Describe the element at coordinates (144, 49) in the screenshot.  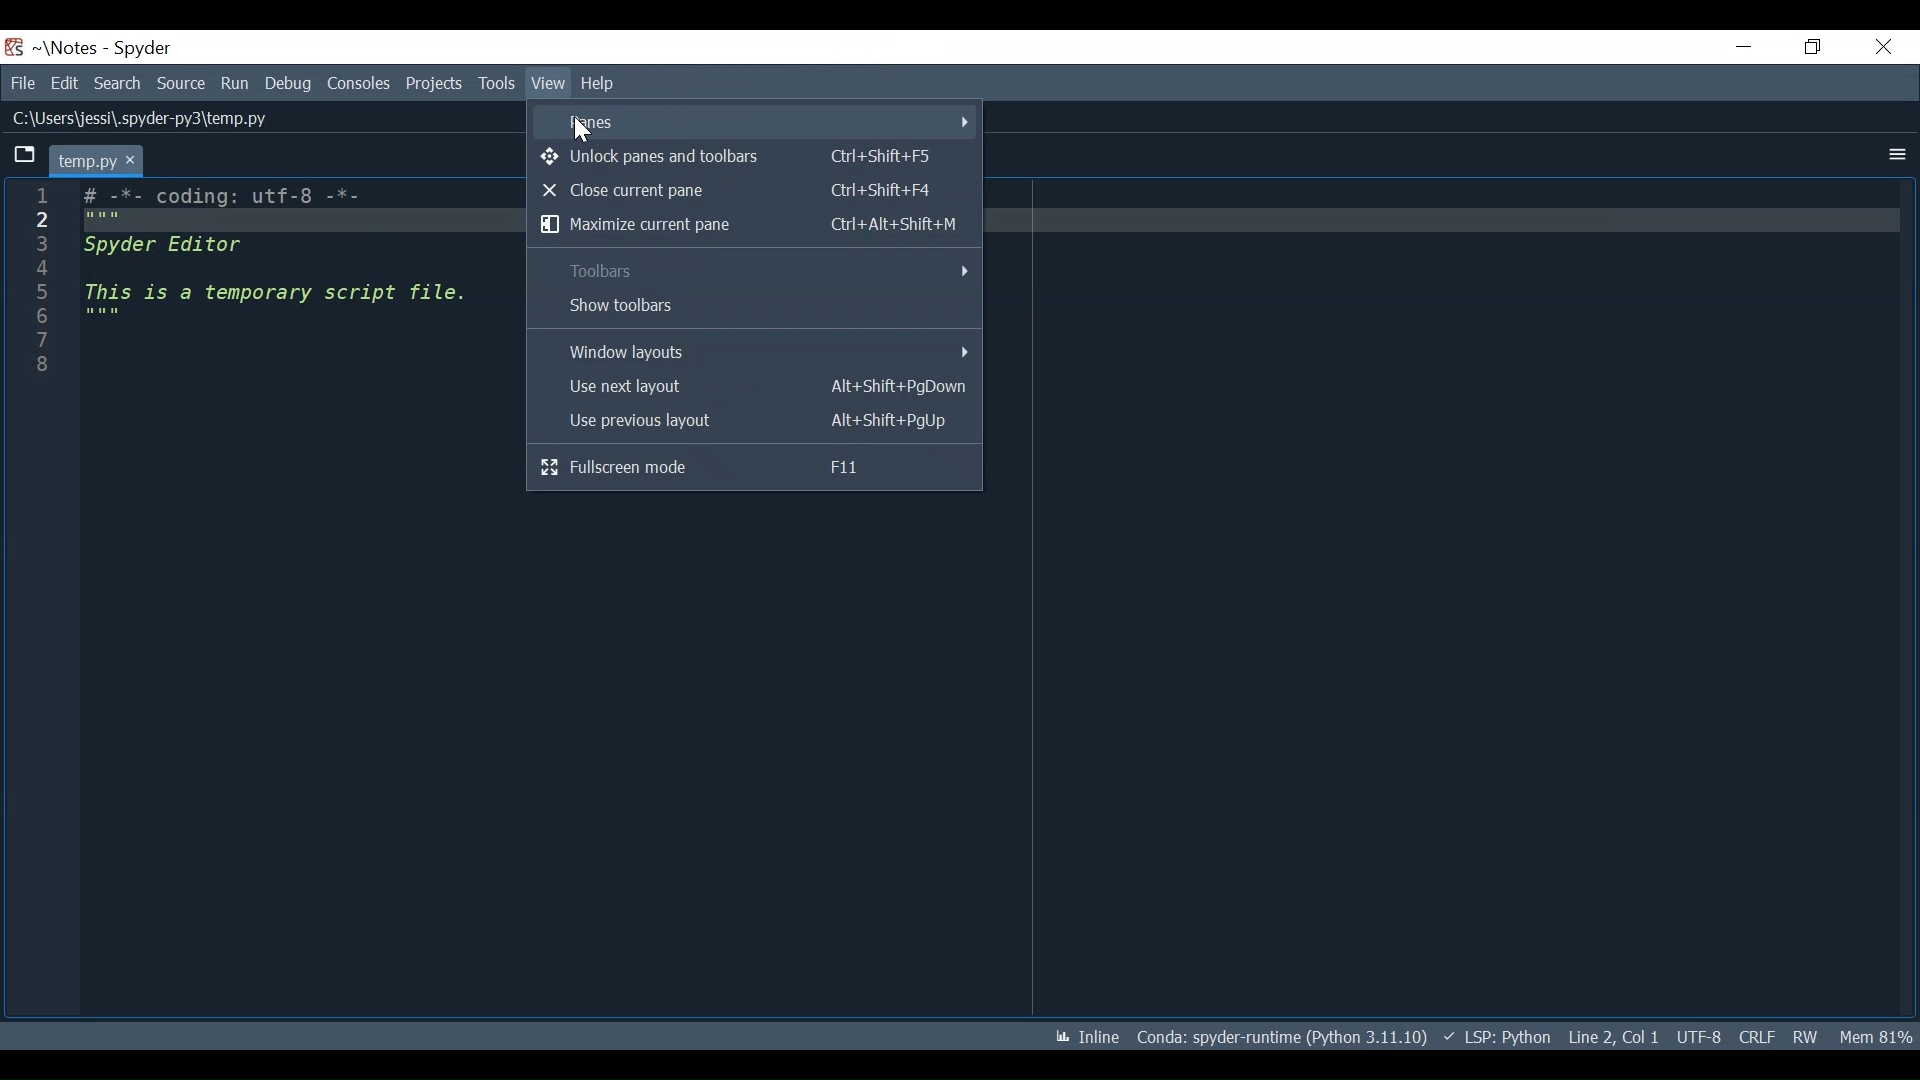
I see `Spyder ` at that location.